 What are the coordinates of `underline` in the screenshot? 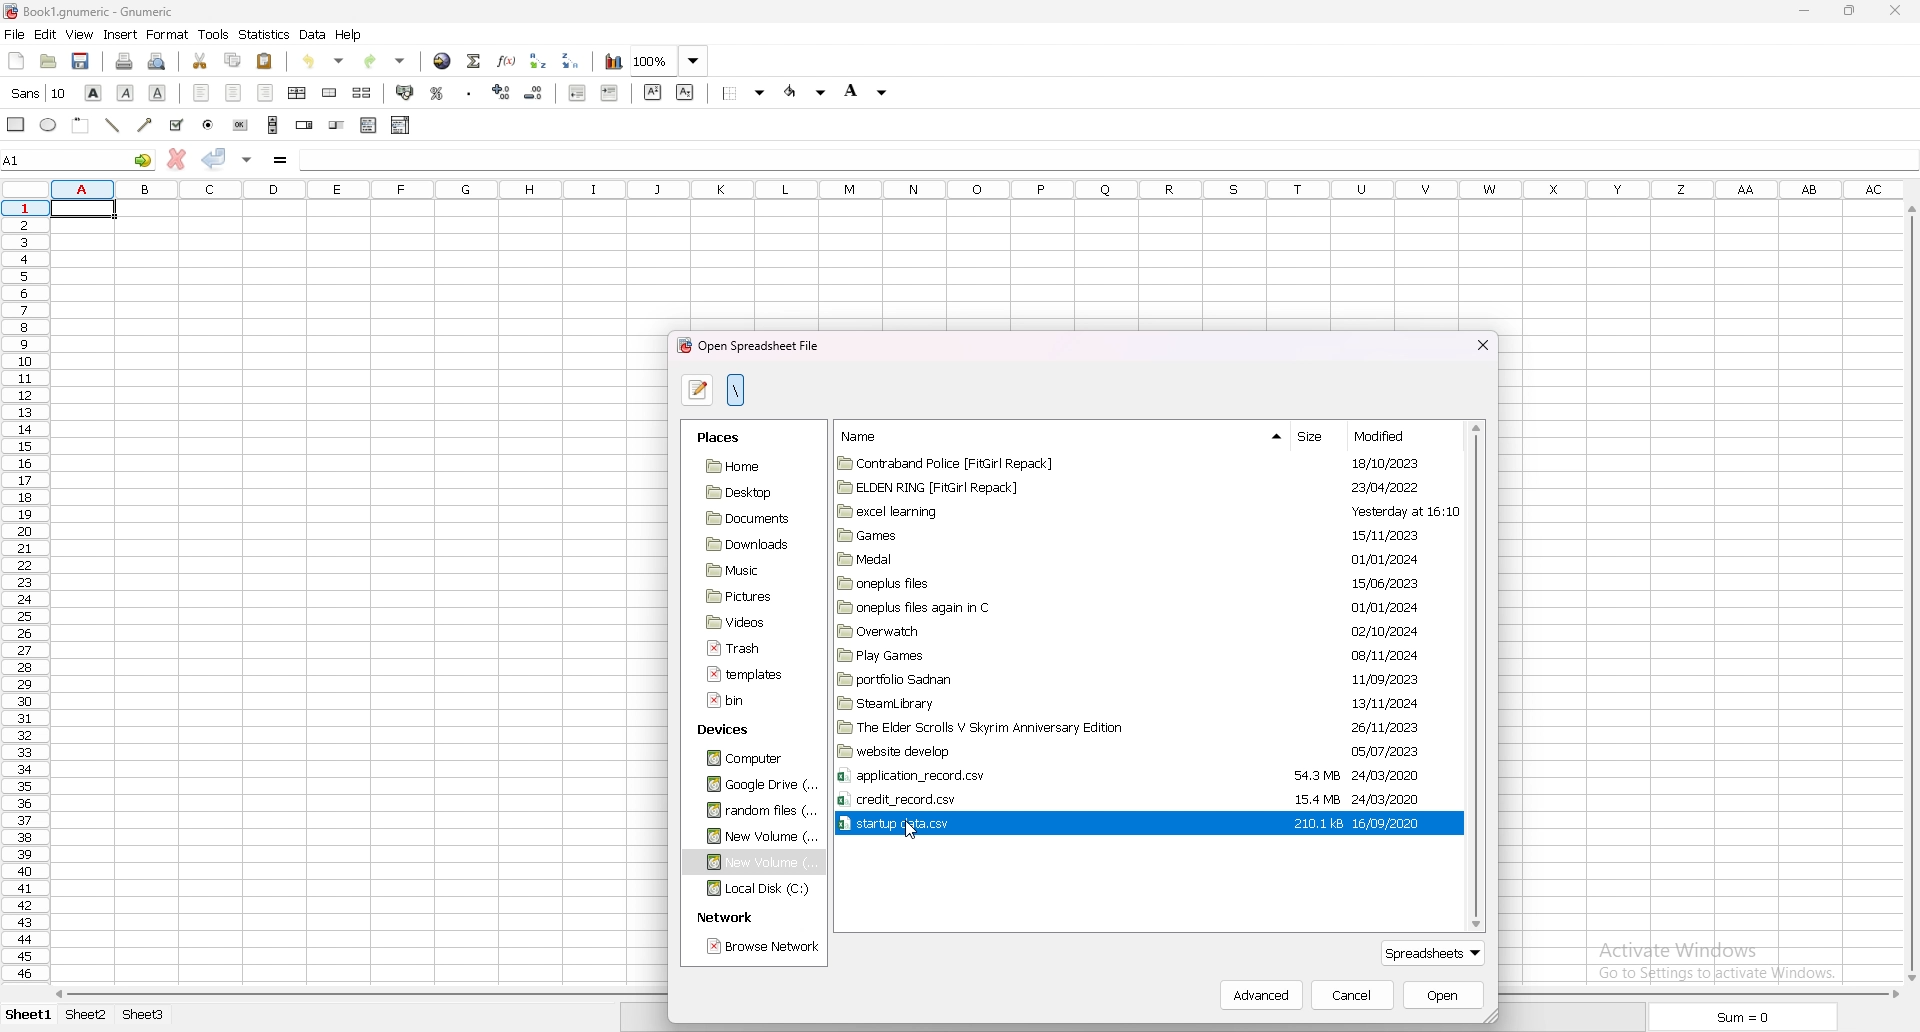 It's located at (157, 94).